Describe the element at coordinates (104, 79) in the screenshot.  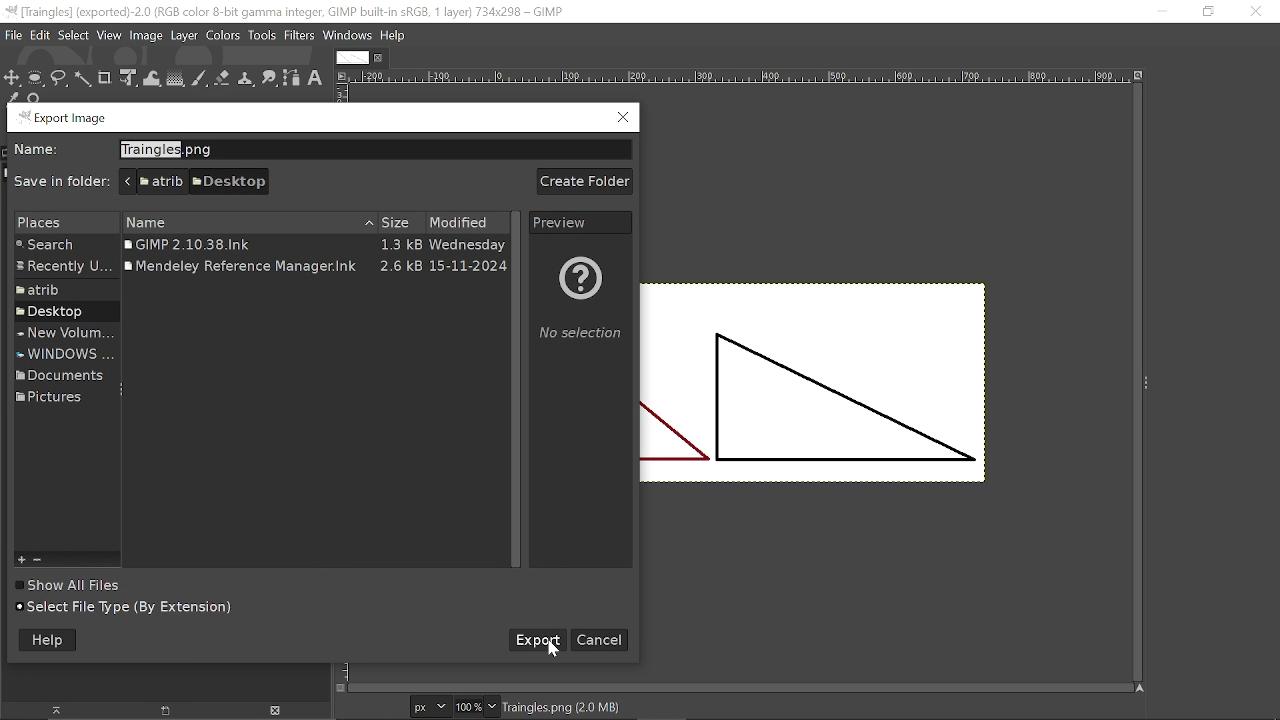
I see `Crop tool` at that location.